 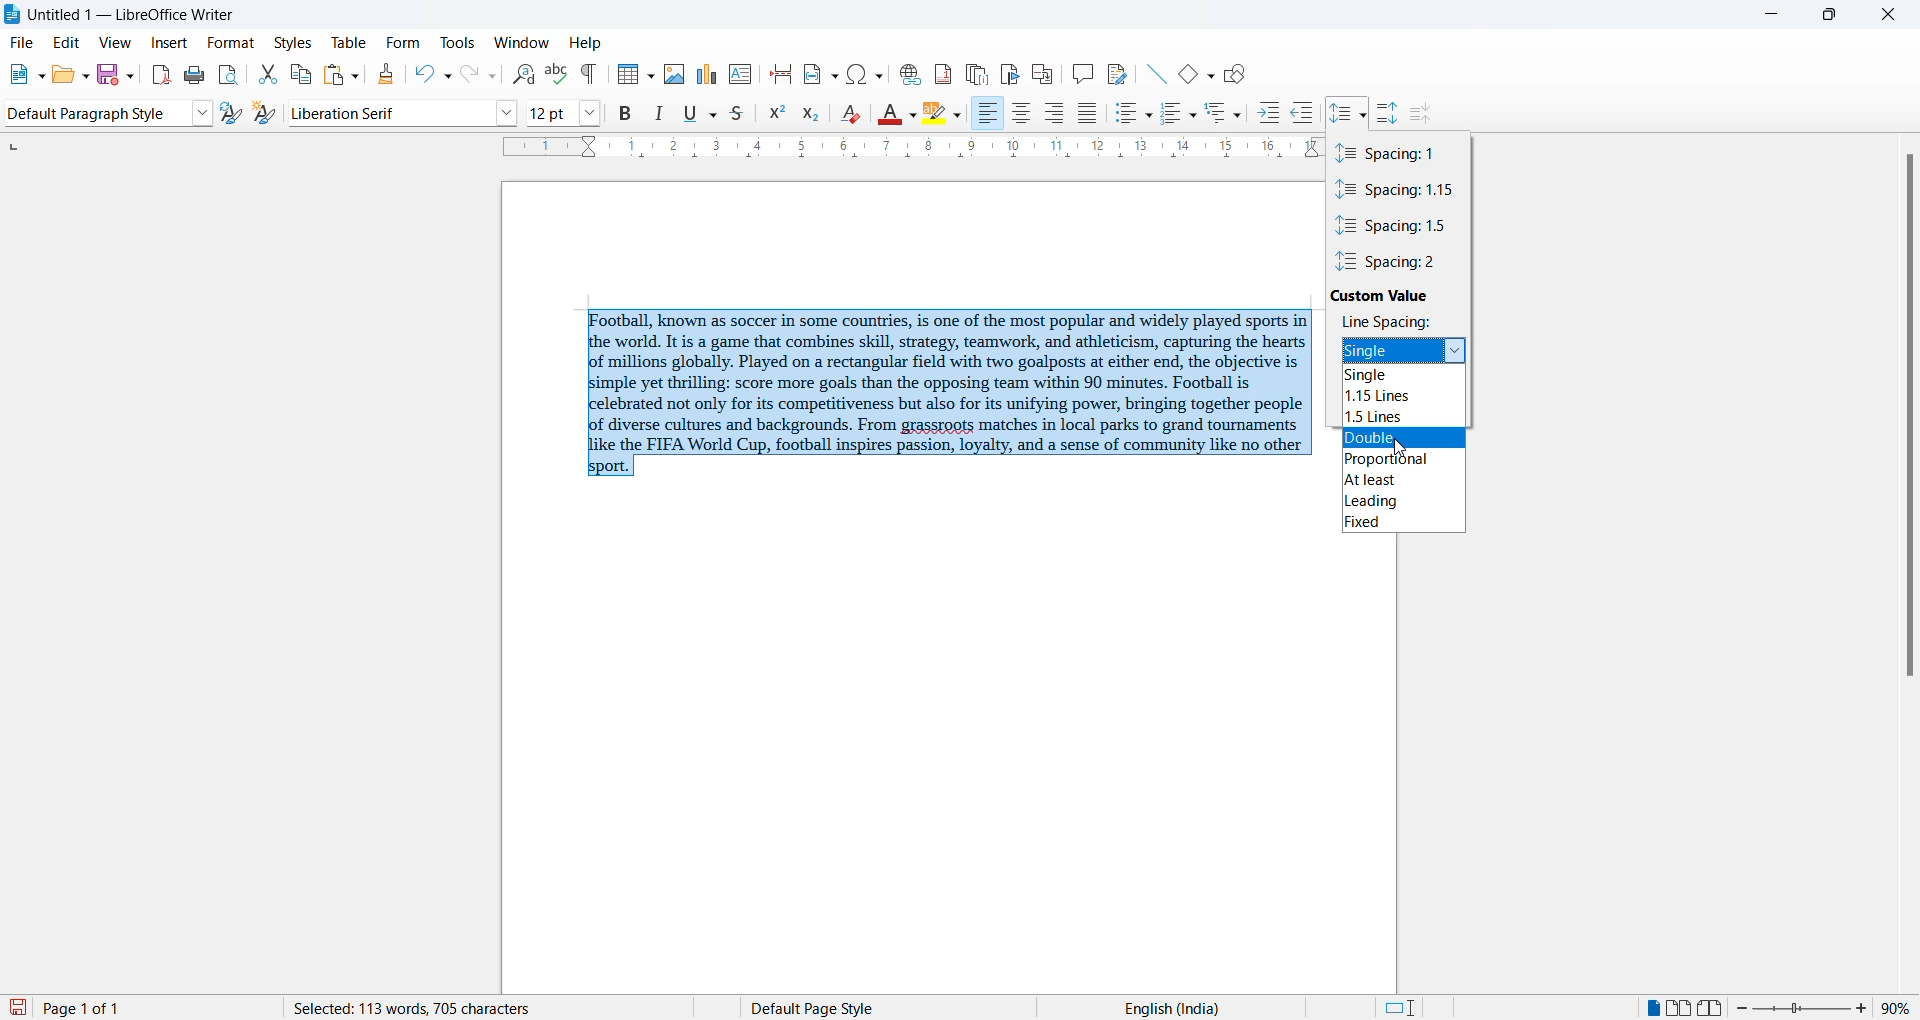 I want to click on total and current page, so click(x=160, y=1006).